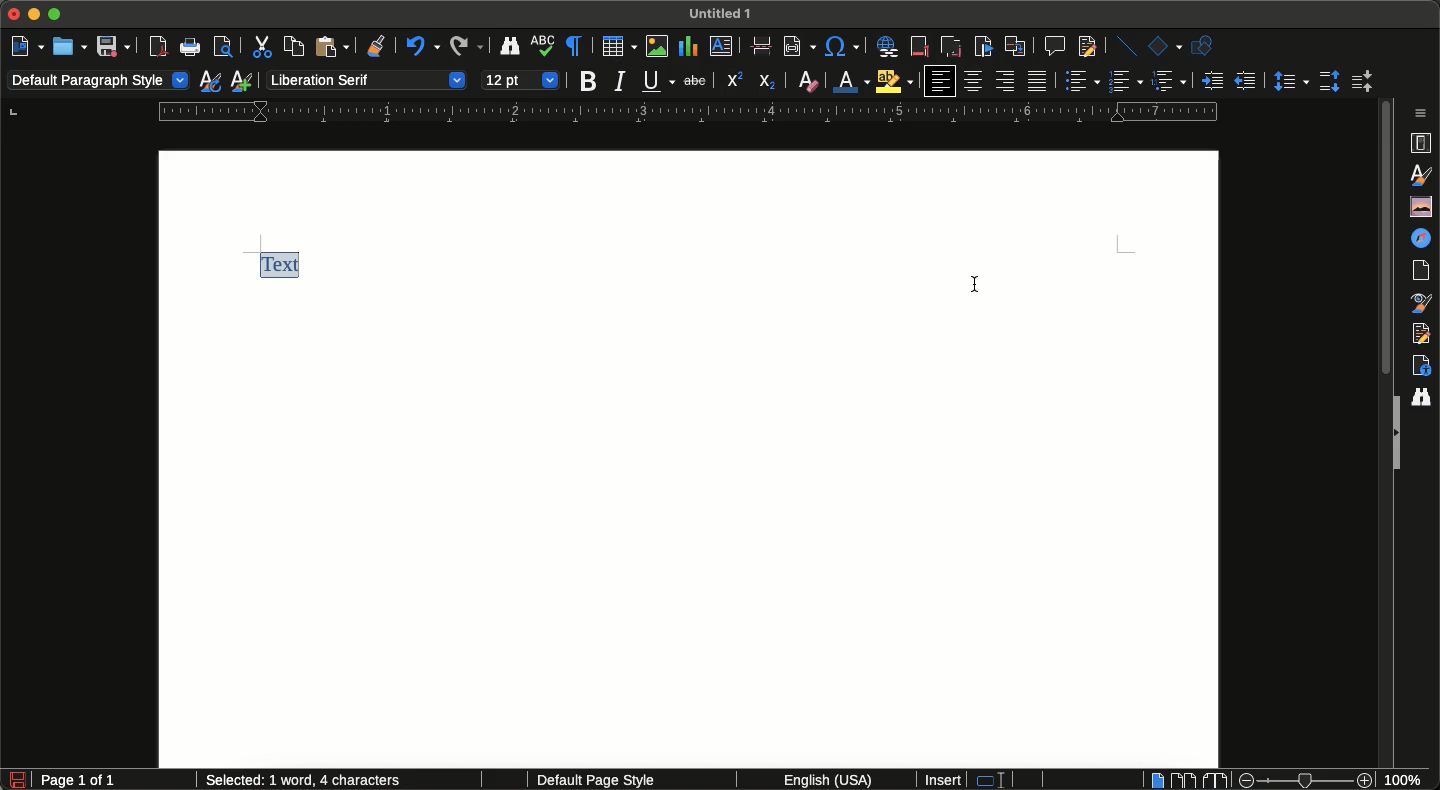  What do you see at coordinates (224, 49) in the screenshot?
I see `Toggle print preview` at bounding box center [224, 49].